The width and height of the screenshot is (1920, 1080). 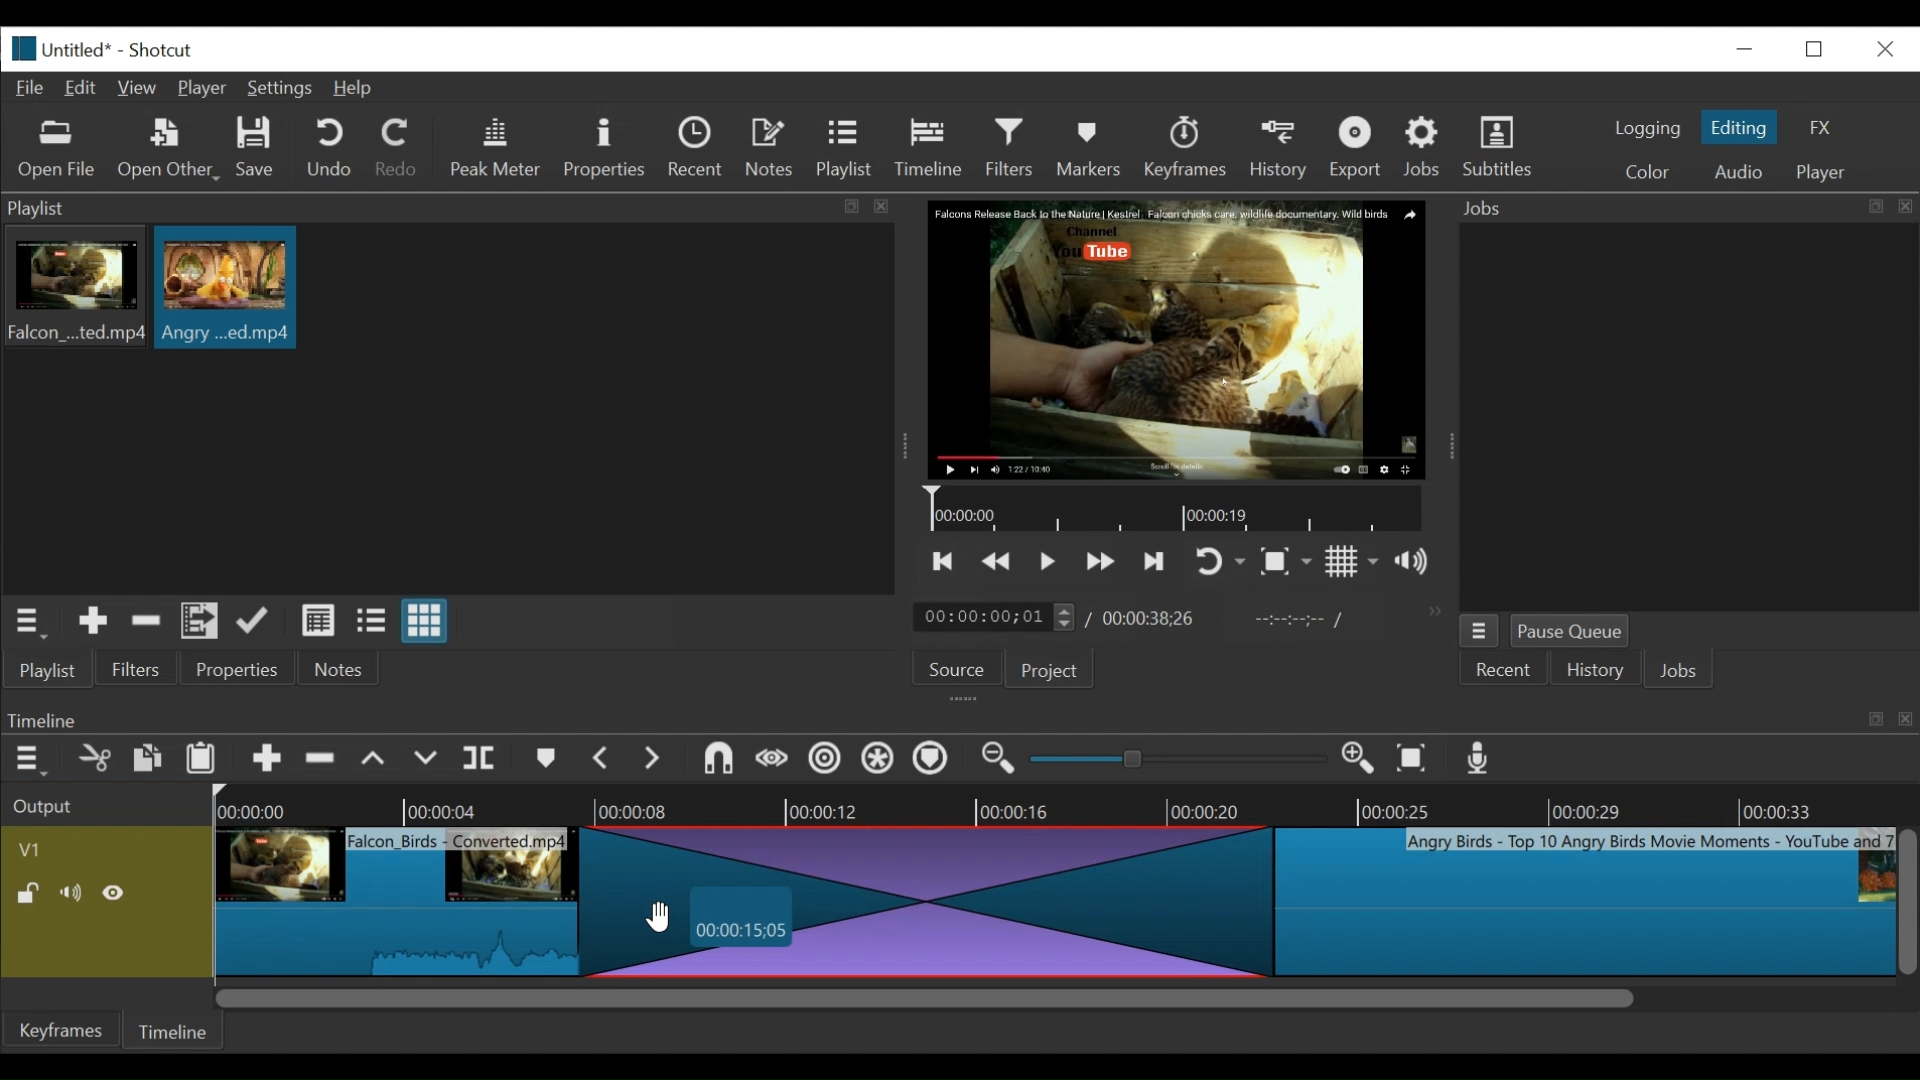 I want to click on properties, so click(x=239, y=670).